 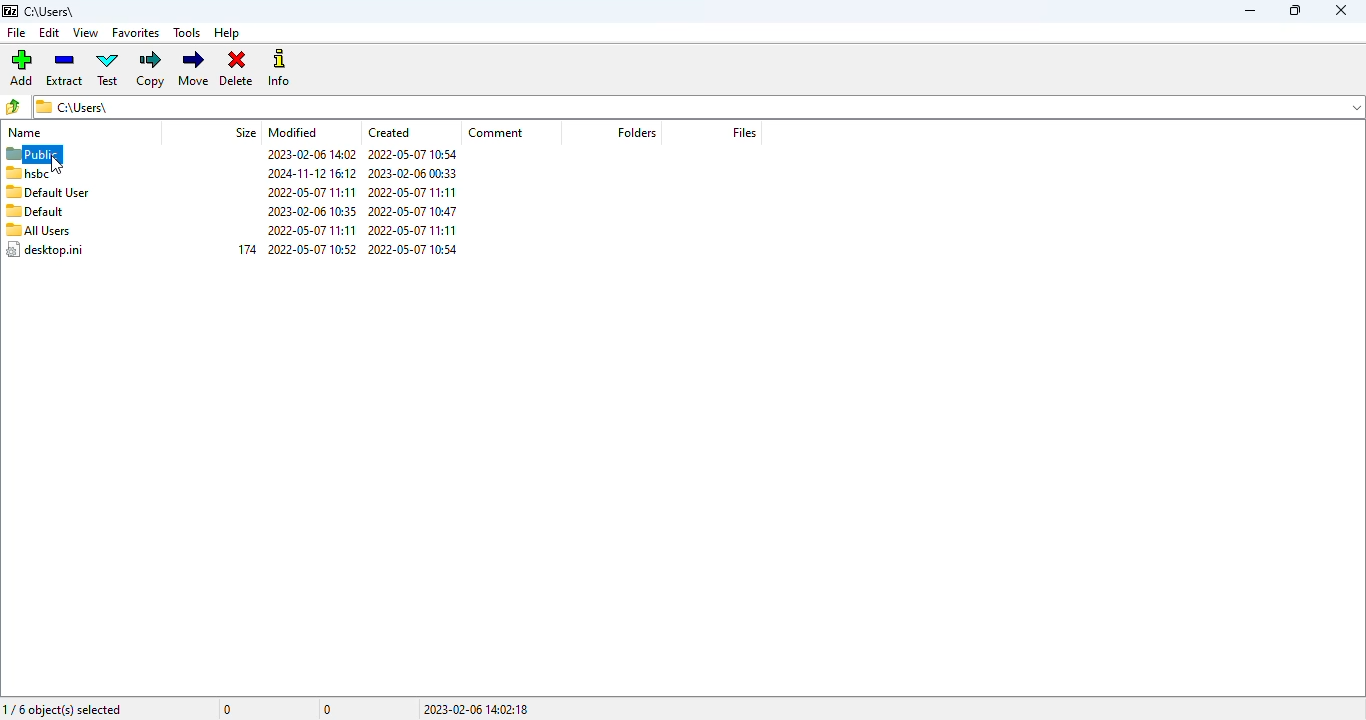 I want to click on all users, so click(x=38, y=229).